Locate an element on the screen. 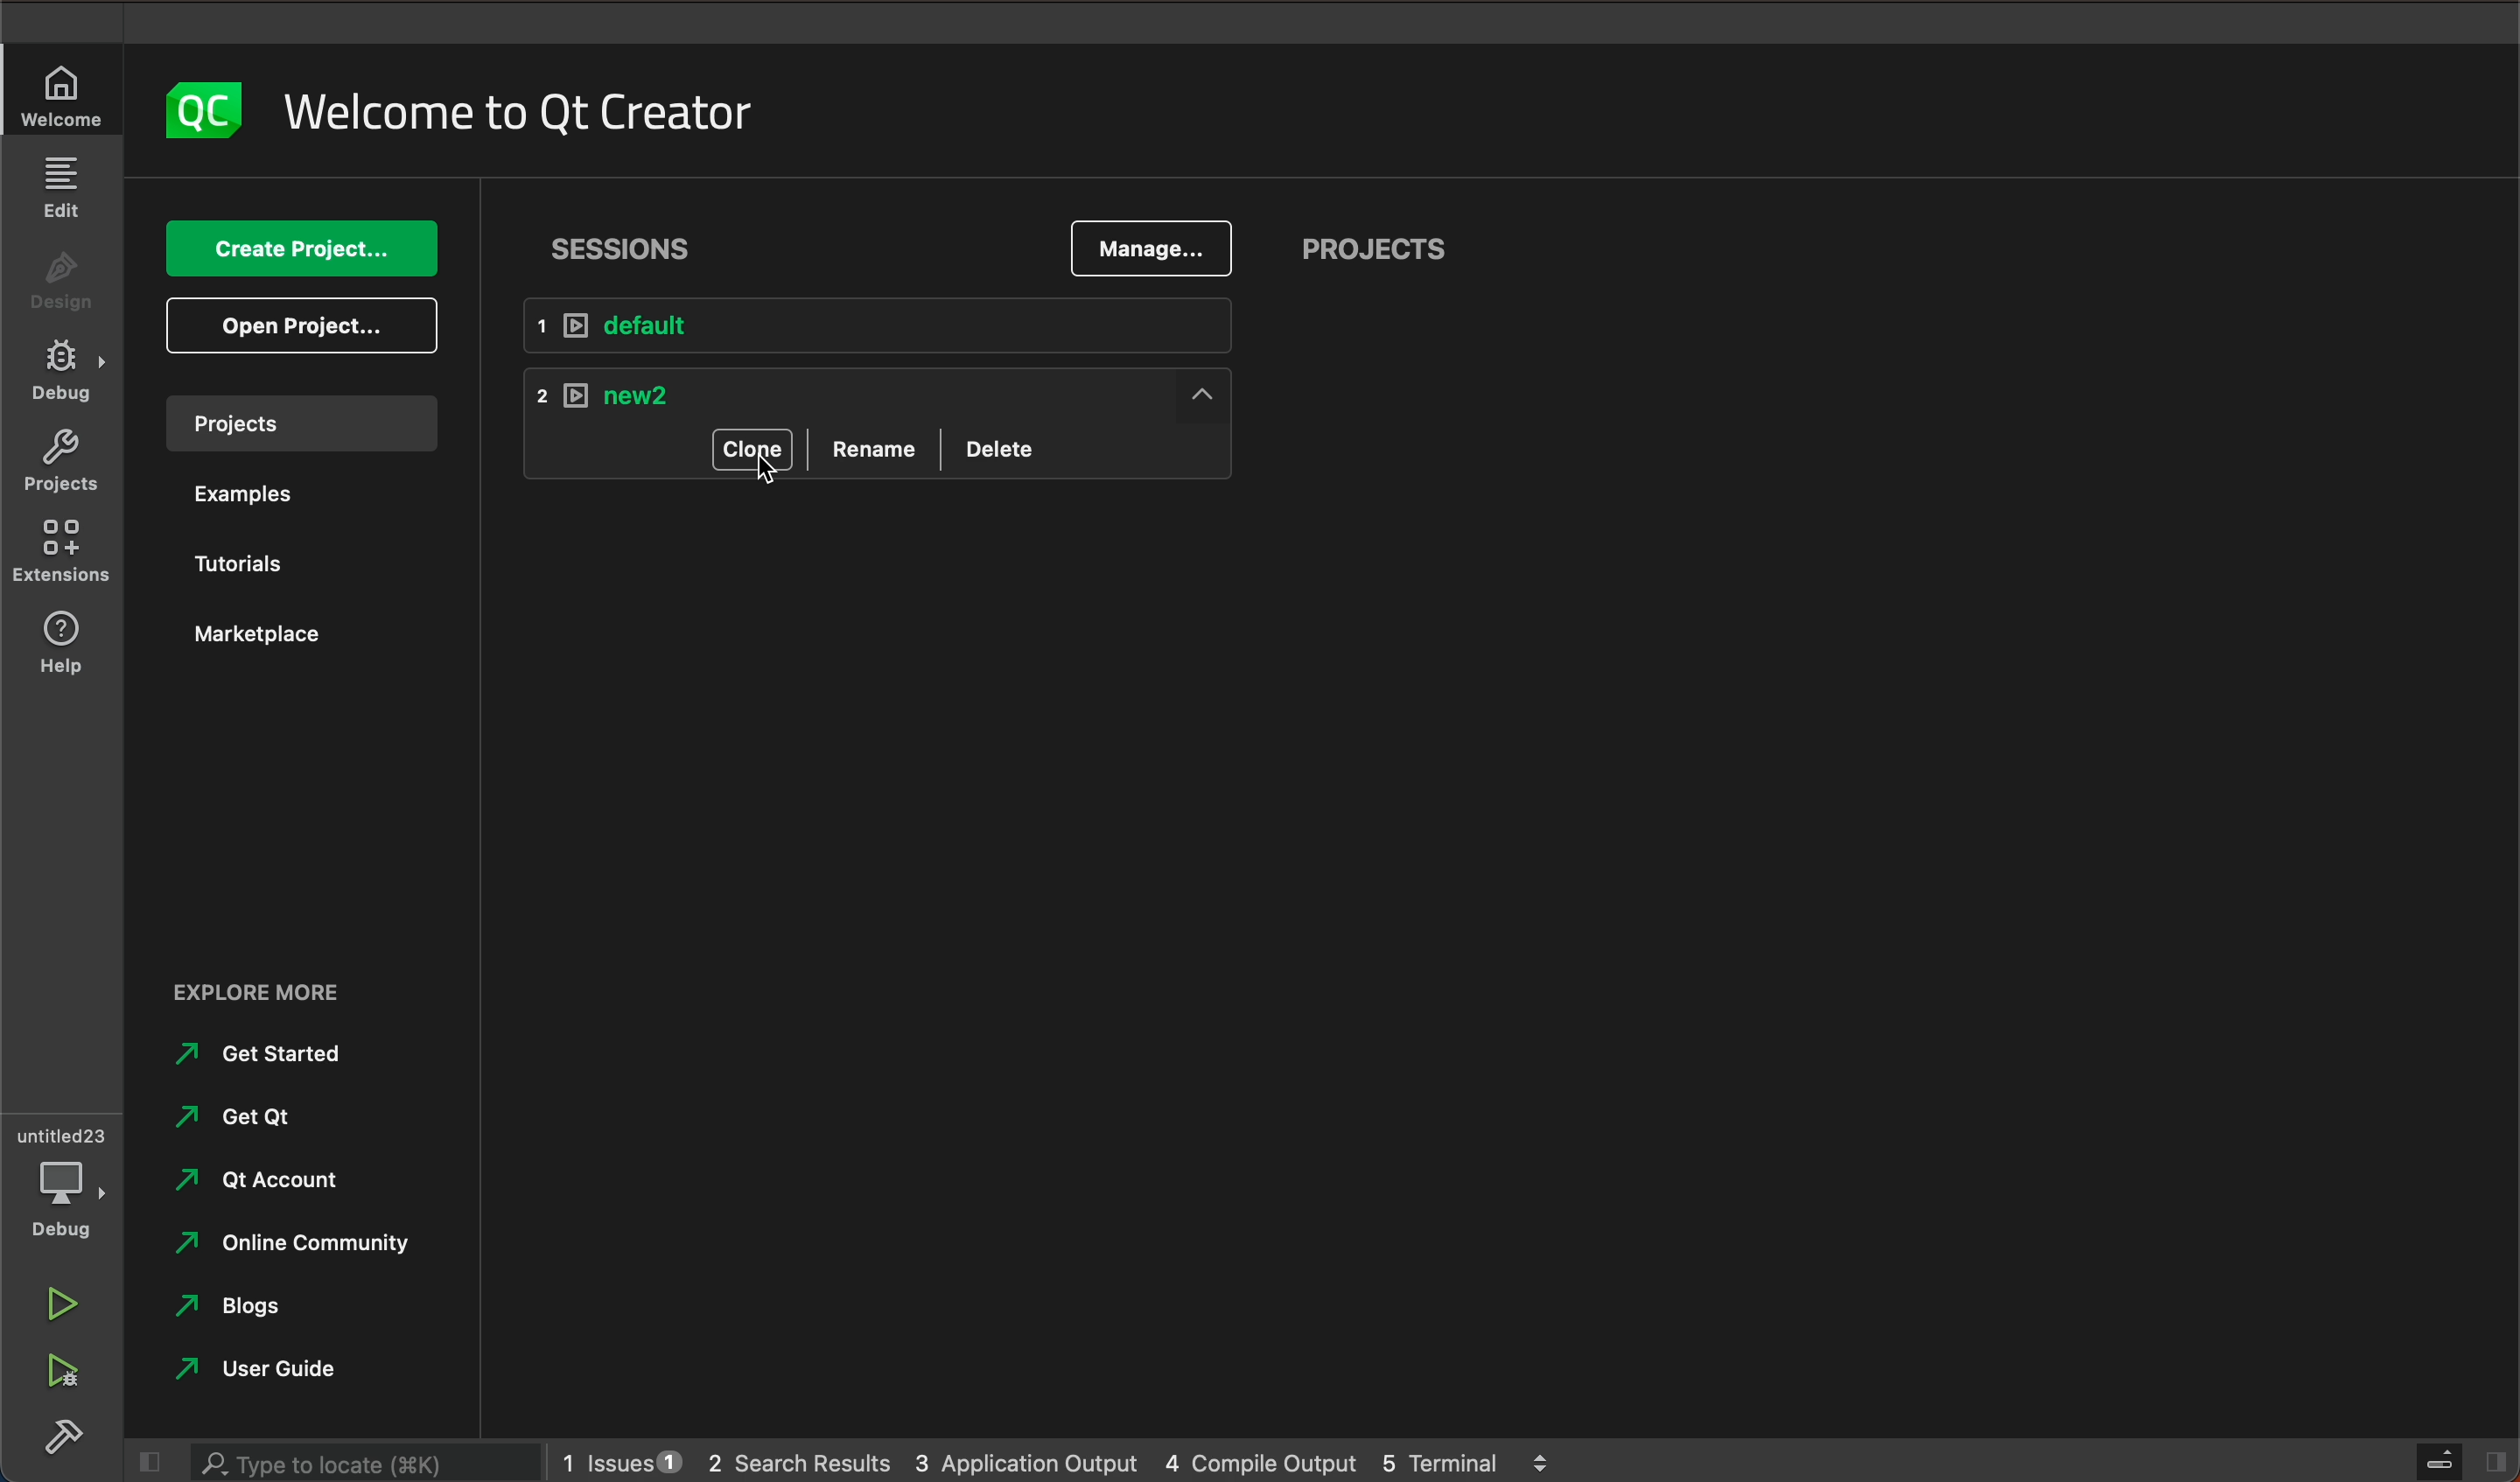 This screenshot has height=1482, width=2520. explore more is located at coordinates (292, 991).